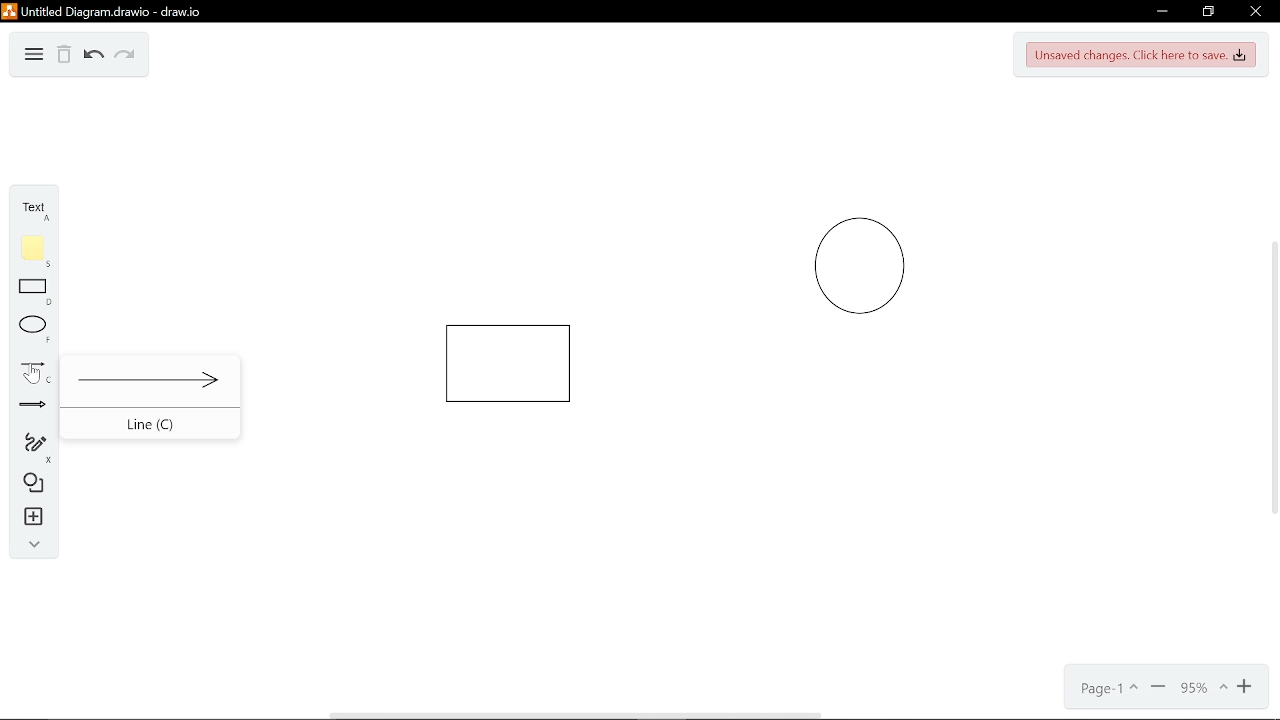  Describe the element at coordinates (506, 380) in the screenshot. I see `Rectangle` at that location.